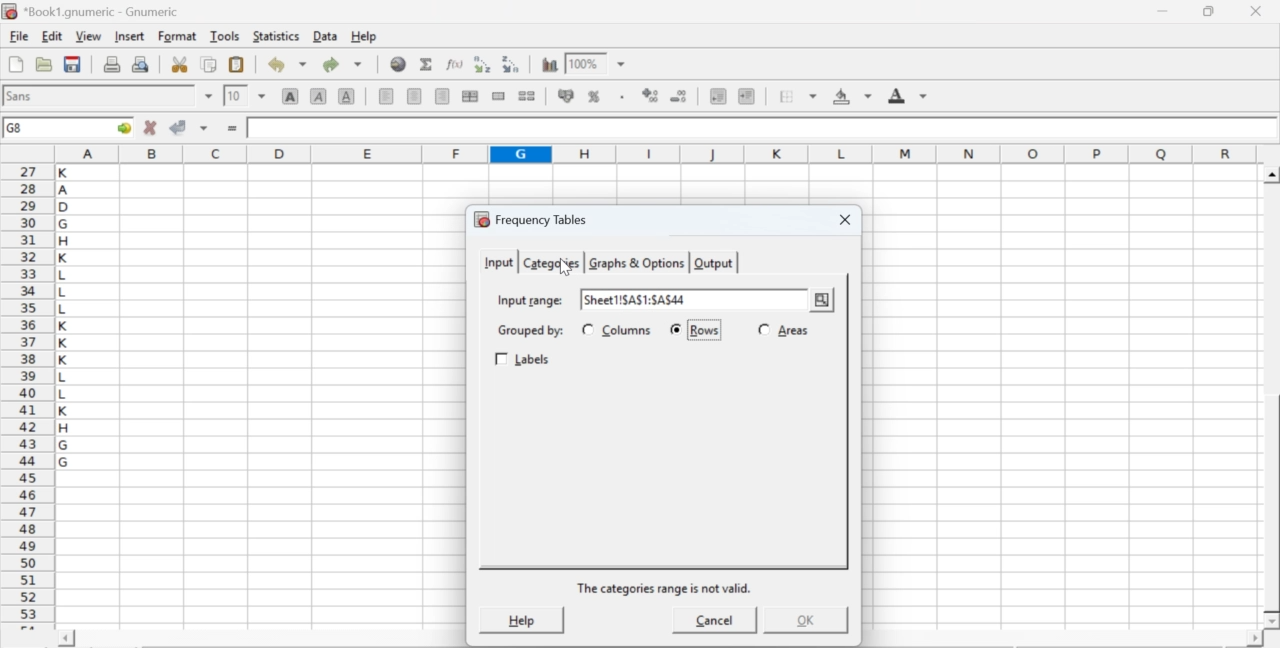  Describe the element at coordinates (1164, 11) in the screenshot. I see `minimize` at that location.